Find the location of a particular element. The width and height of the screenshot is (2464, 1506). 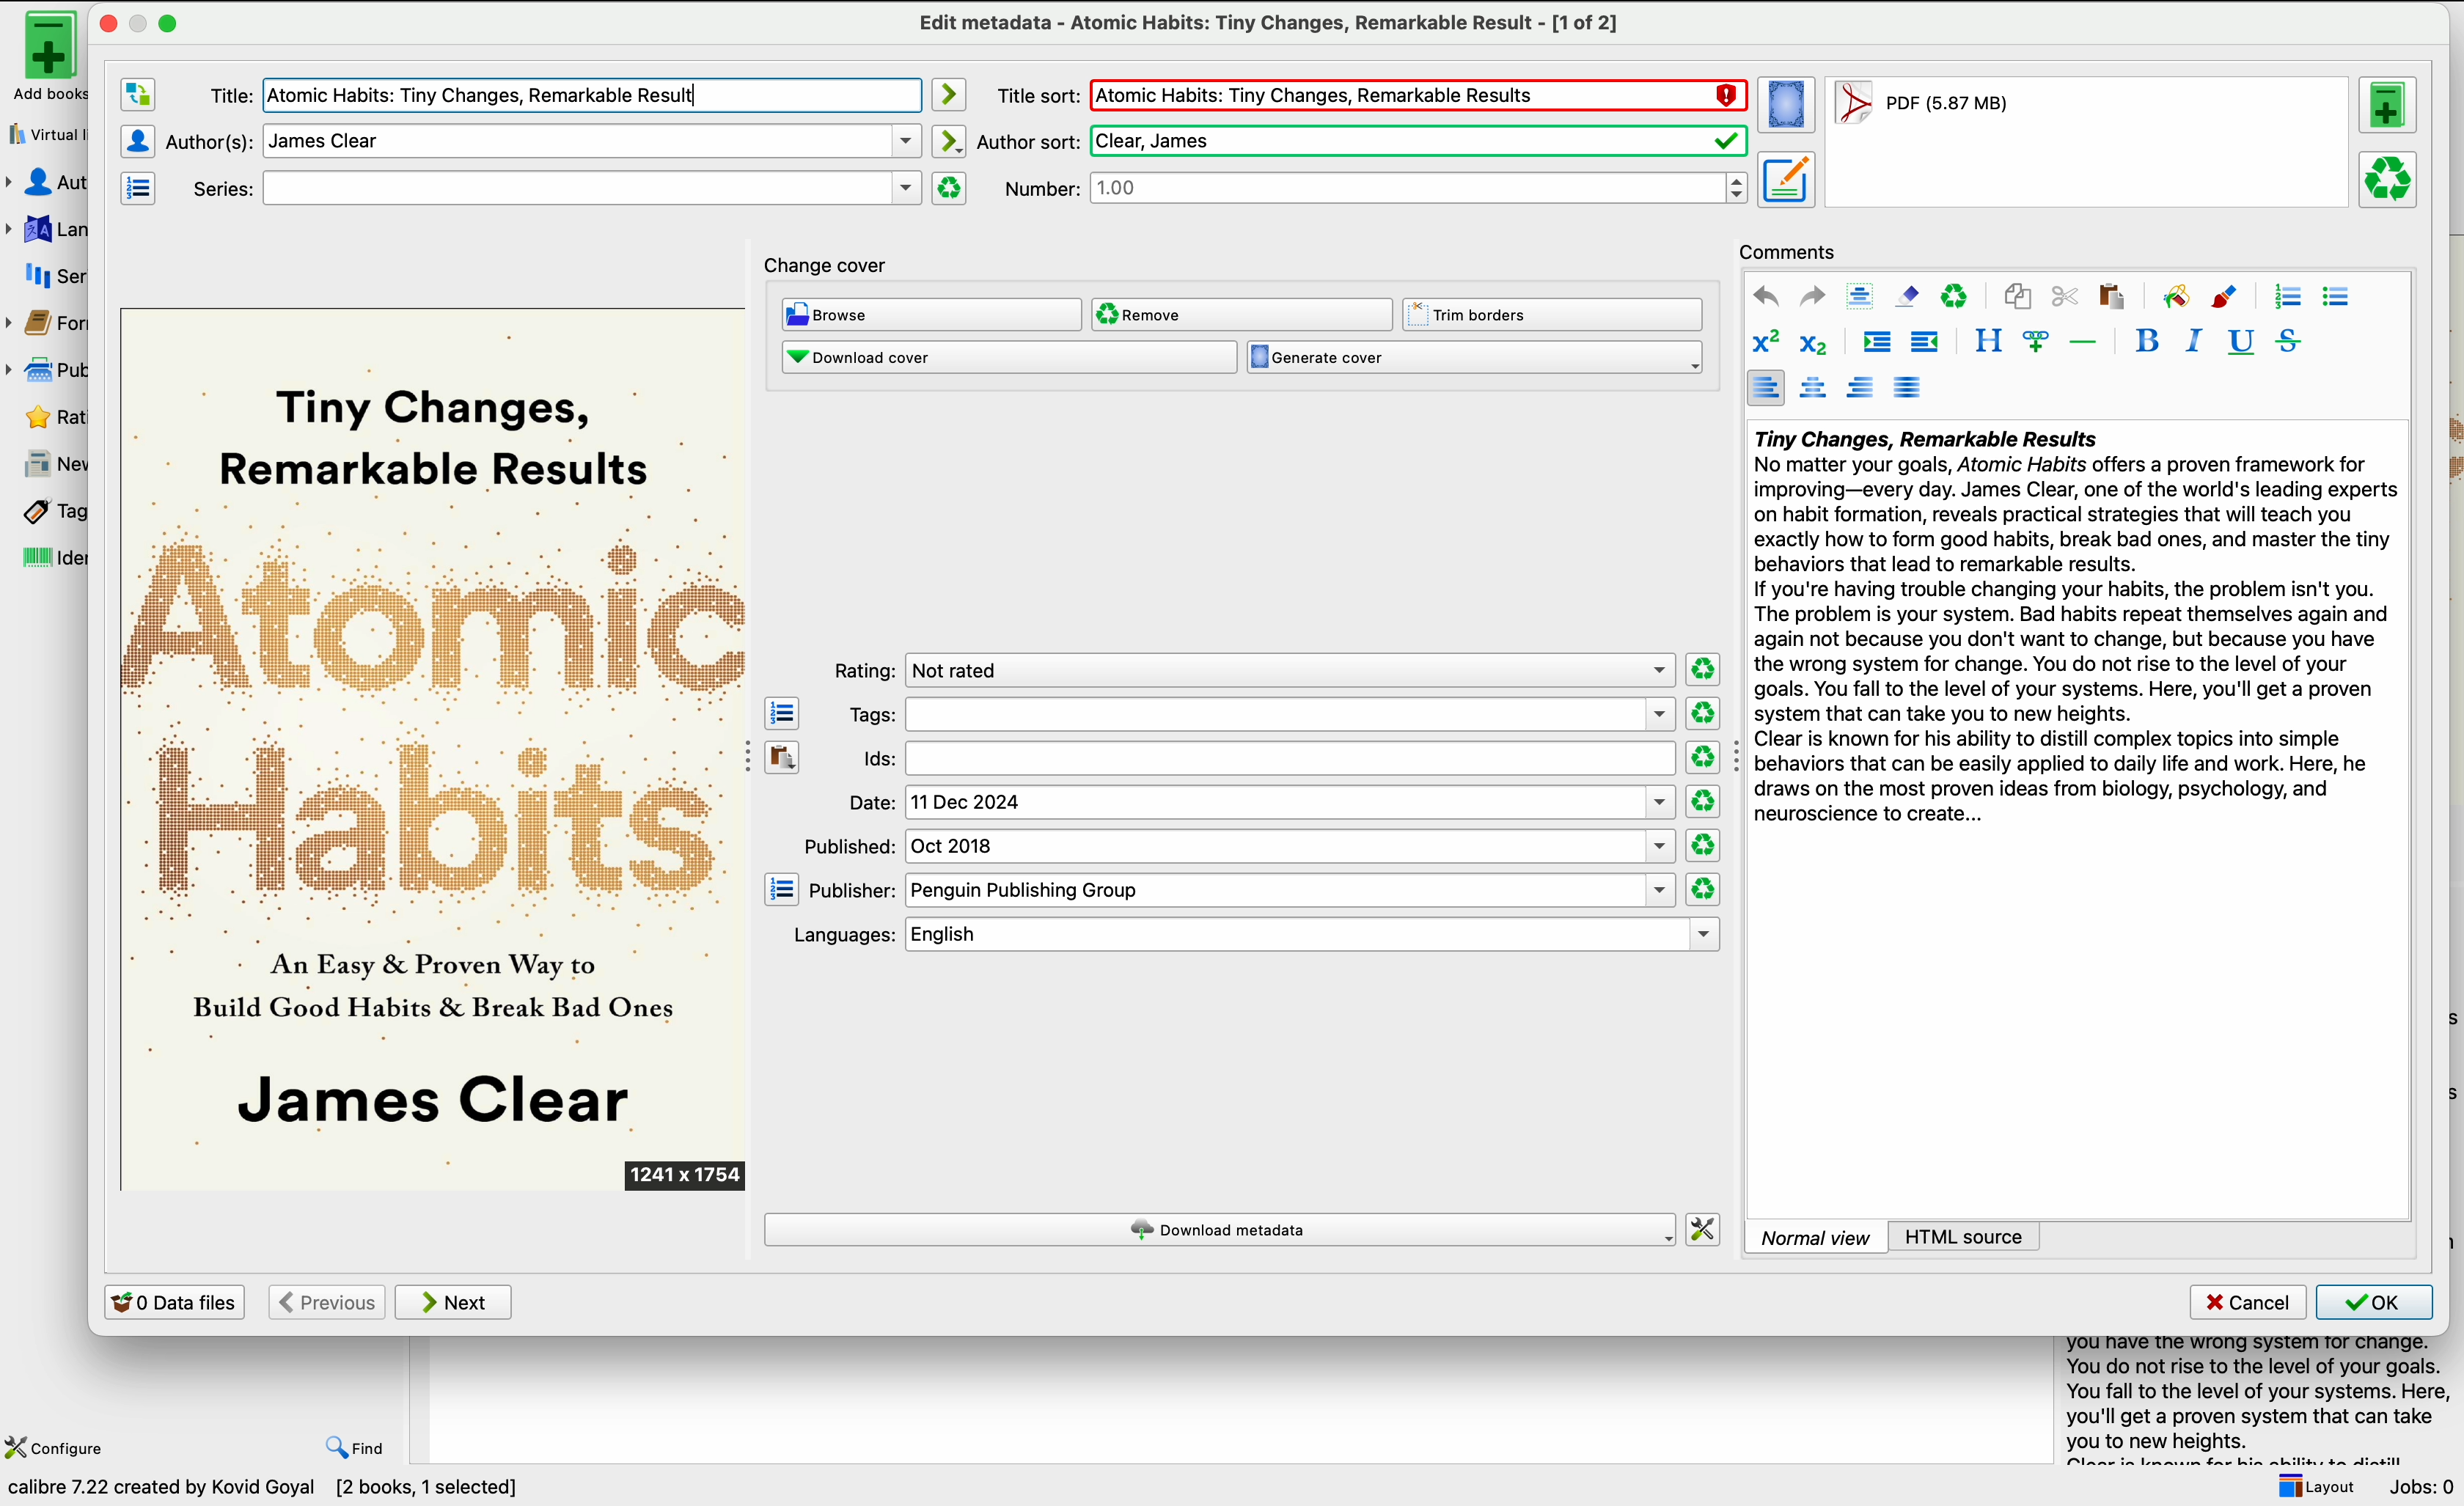

select all is located at coordinates (1861, 295).